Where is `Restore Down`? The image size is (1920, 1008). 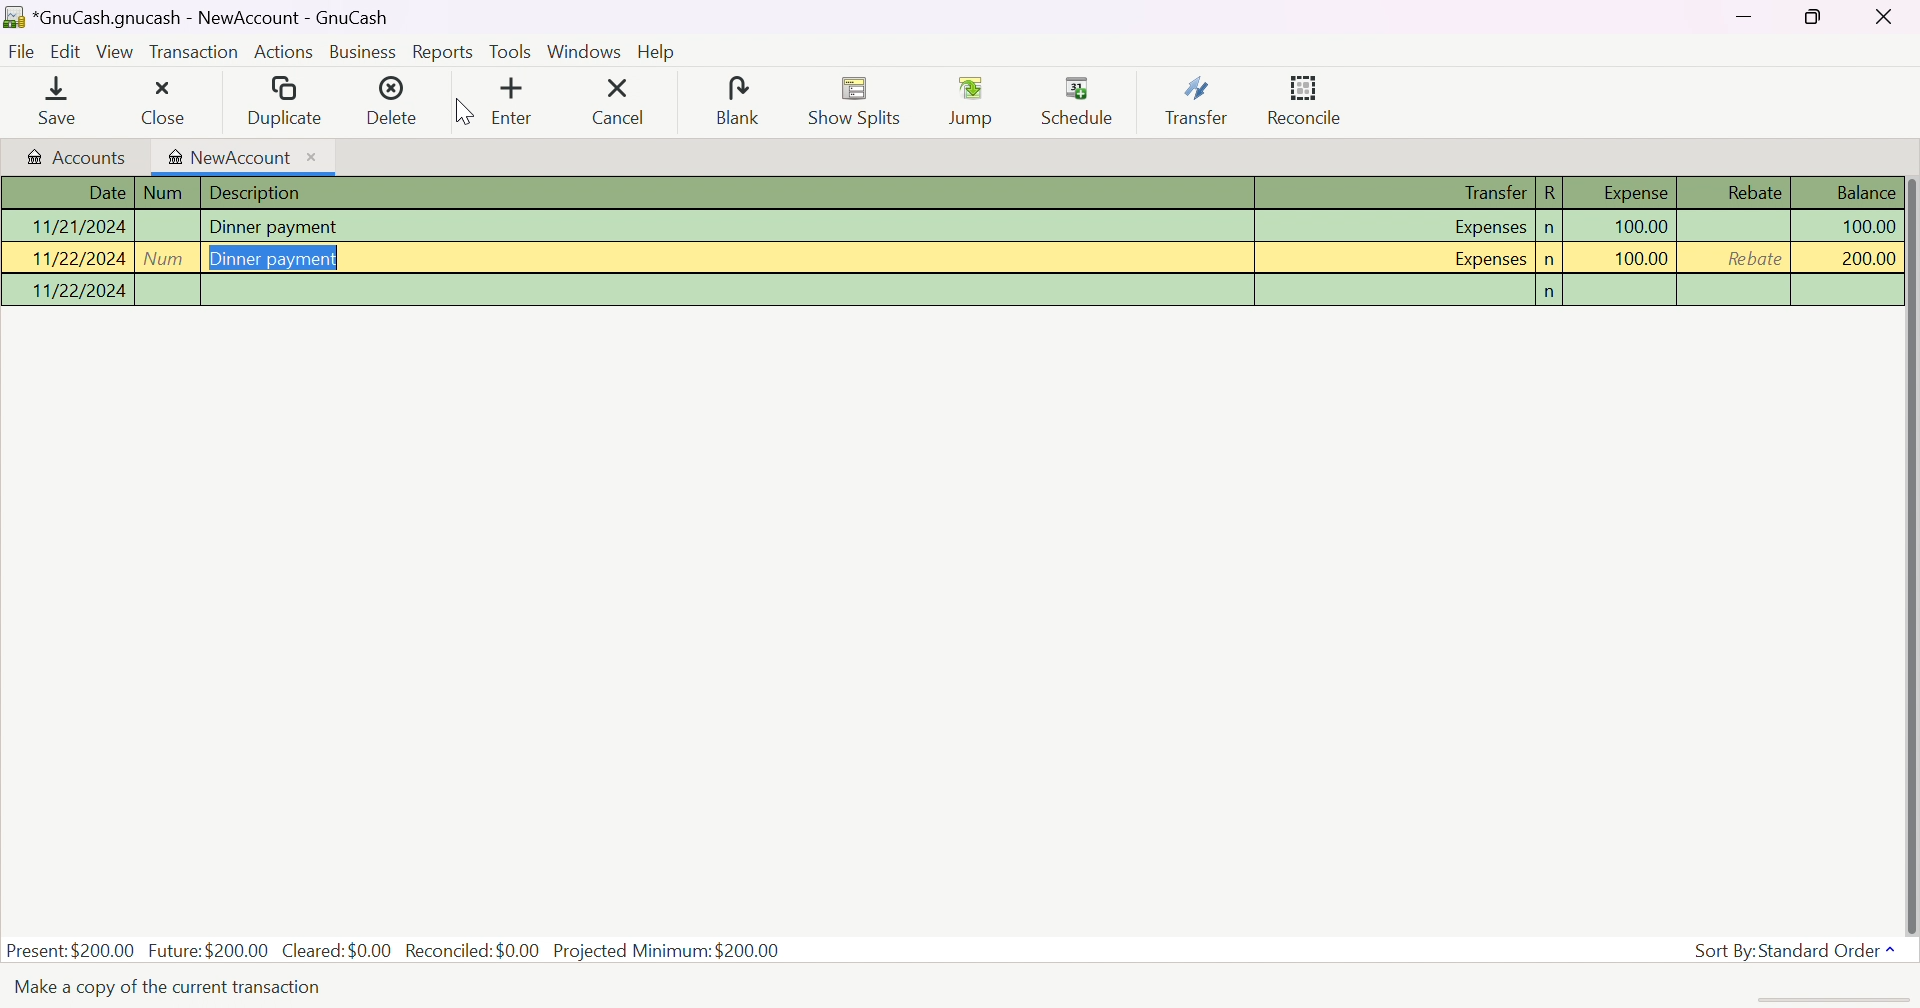 Restore Down is located at coordinates (1816, 17).